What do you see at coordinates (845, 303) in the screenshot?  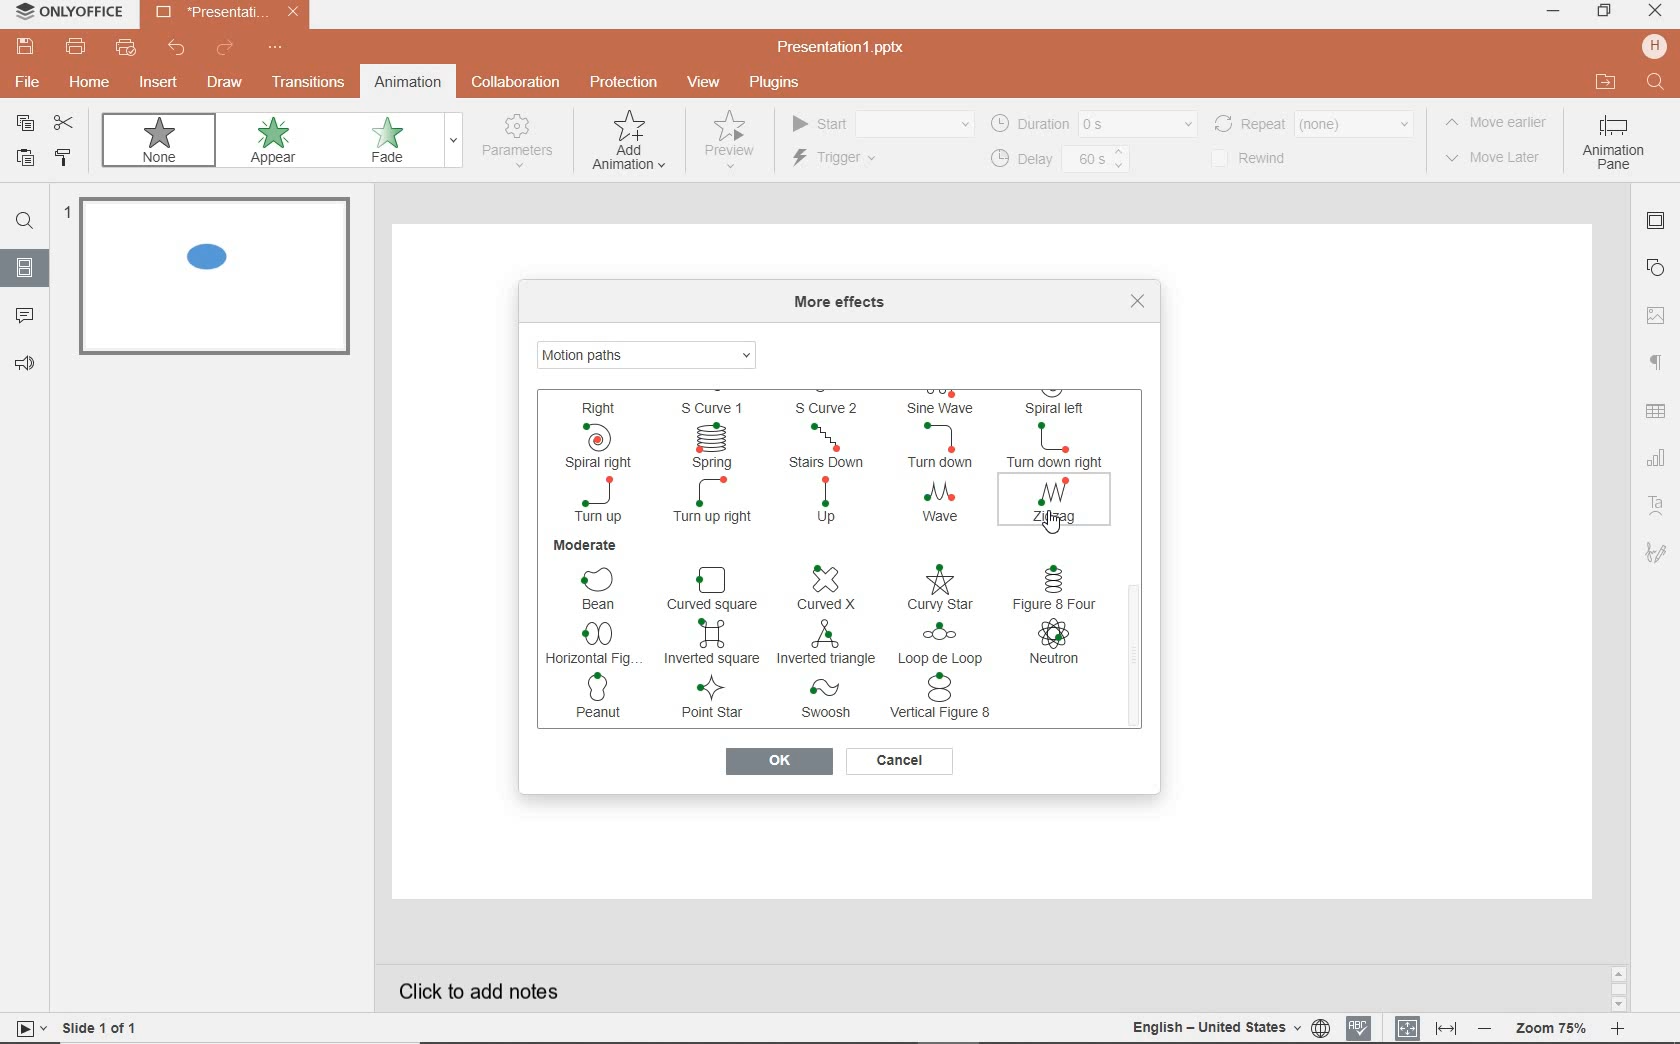 I see `MORE EFFECTS` at bounding box center [845, 303].